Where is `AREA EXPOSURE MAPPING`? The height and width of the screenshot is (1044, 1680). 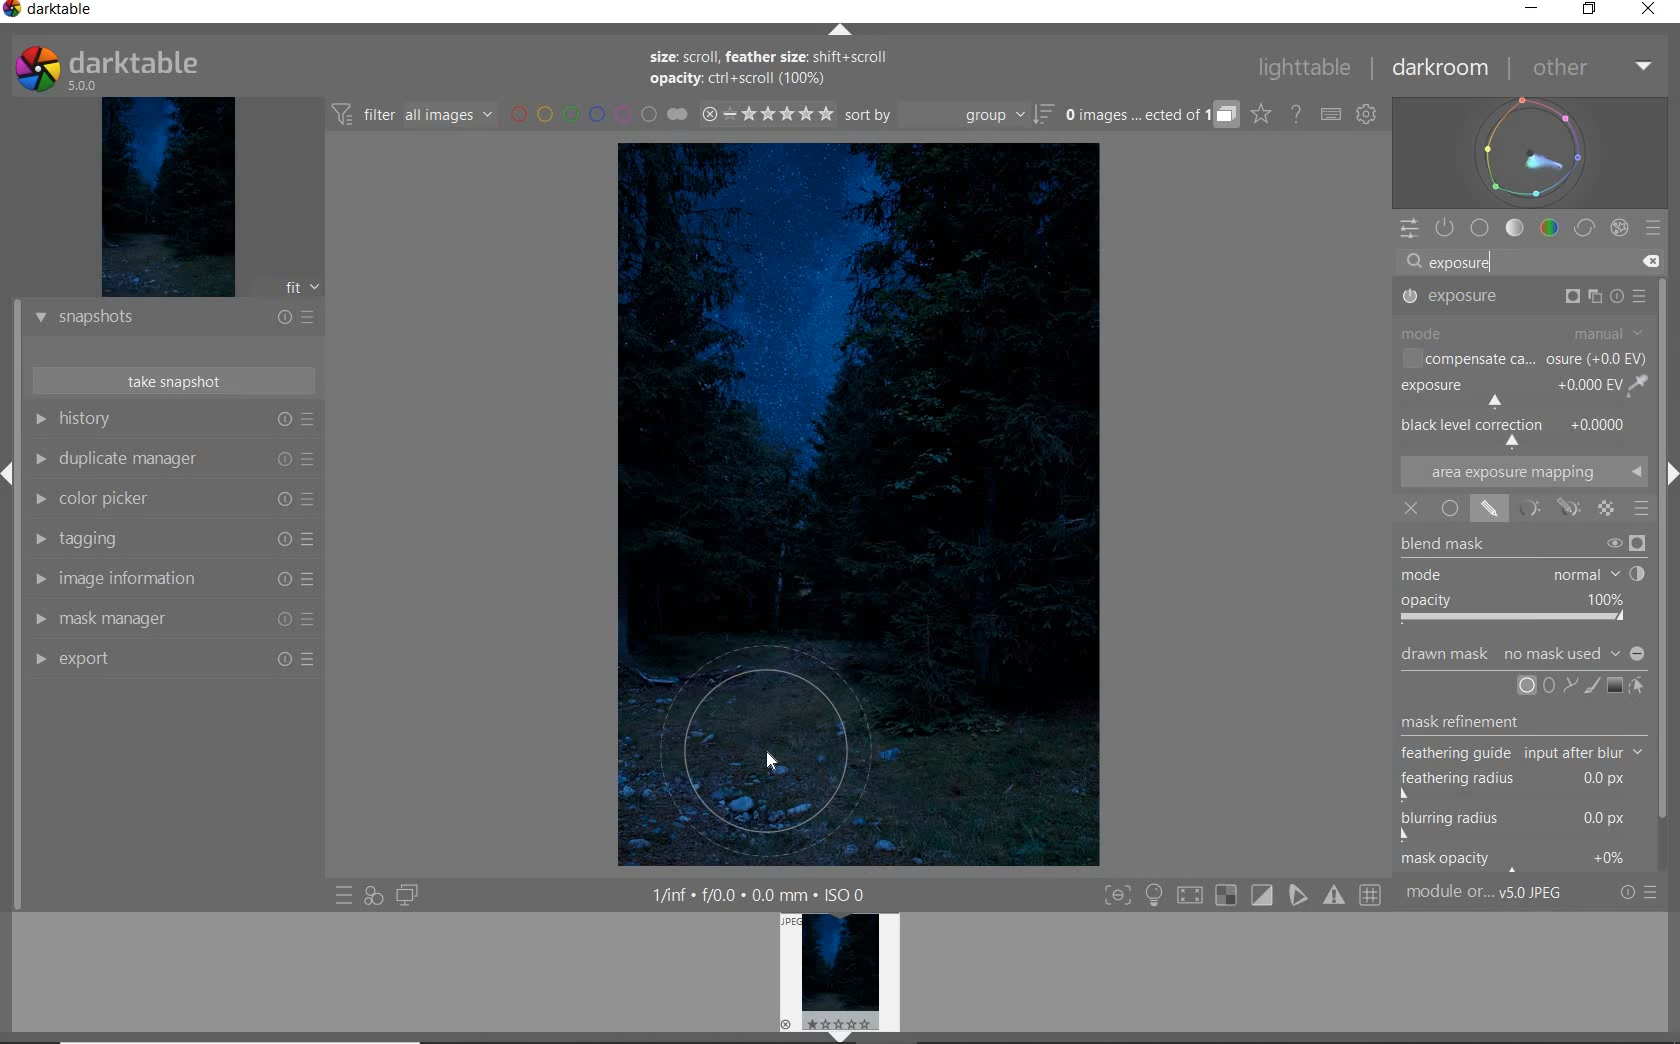
AREA EXPOSURE MAPPING is located at coordinates (1523, 470).